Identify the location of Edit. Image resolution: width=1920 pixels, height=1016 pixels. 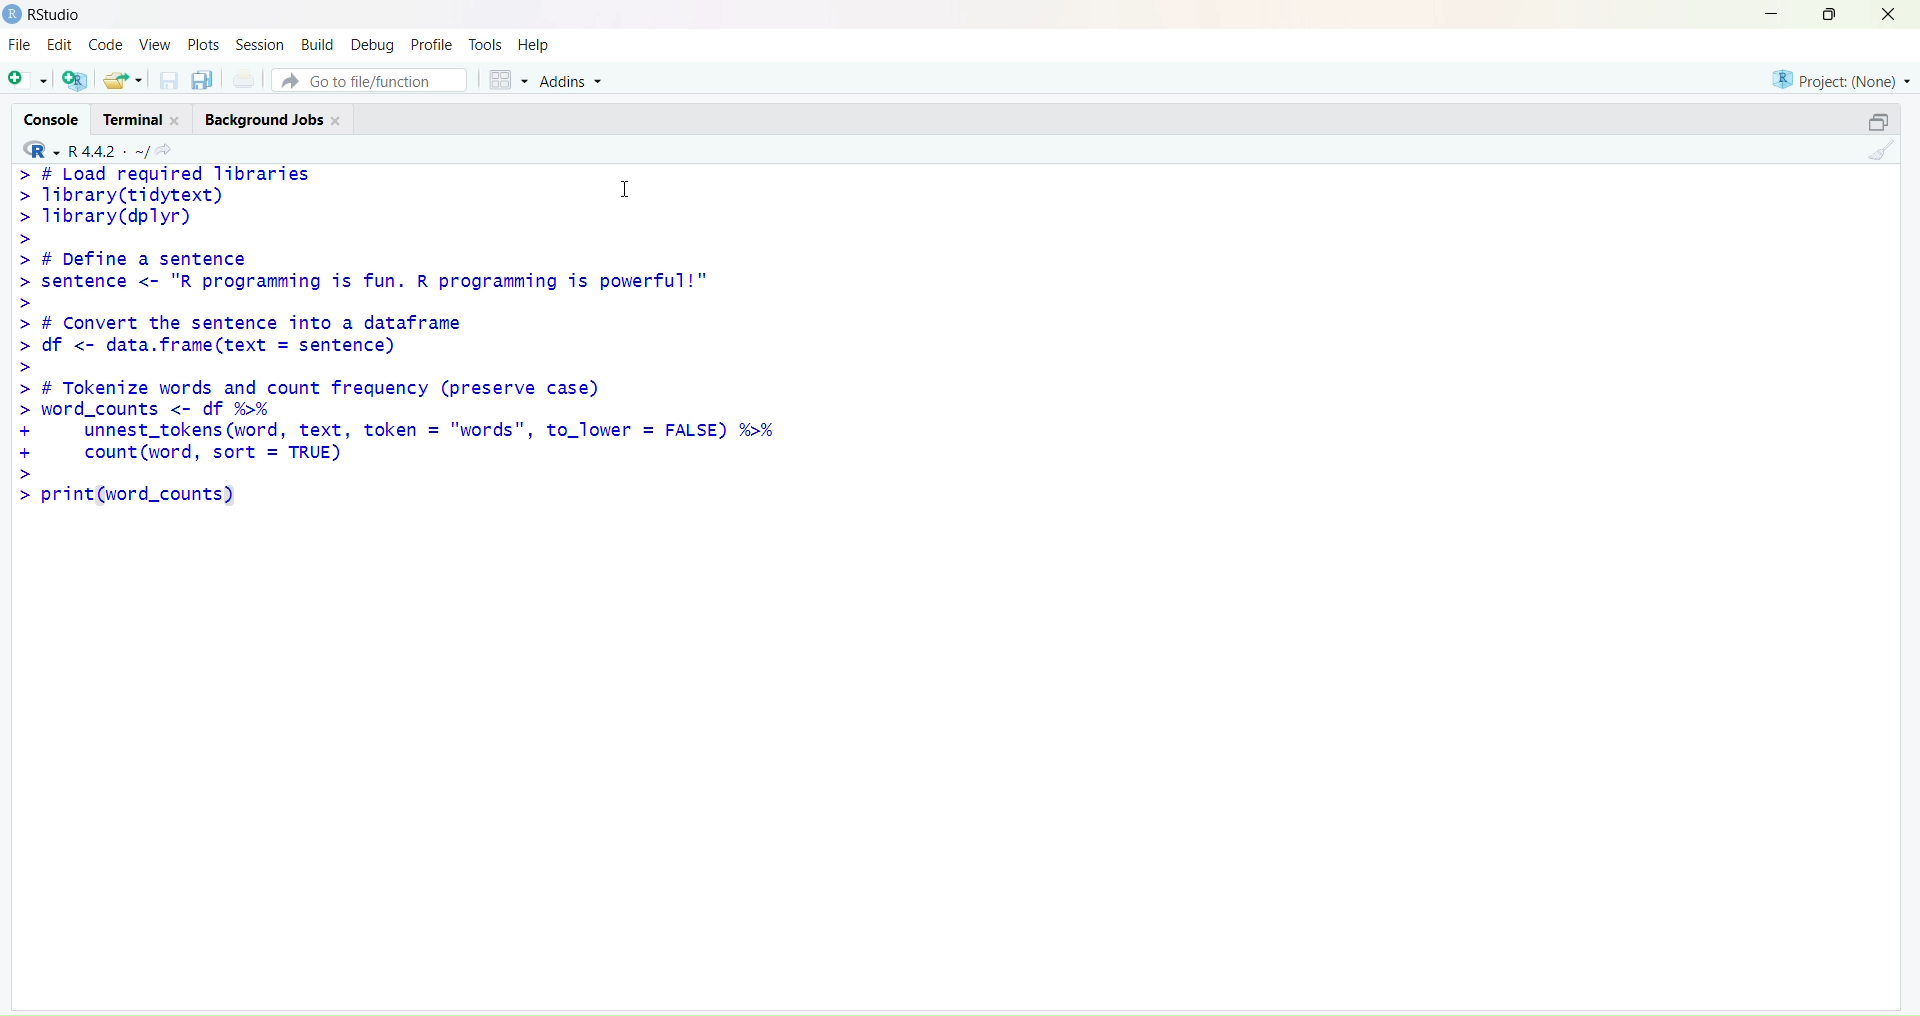
(62, 45).